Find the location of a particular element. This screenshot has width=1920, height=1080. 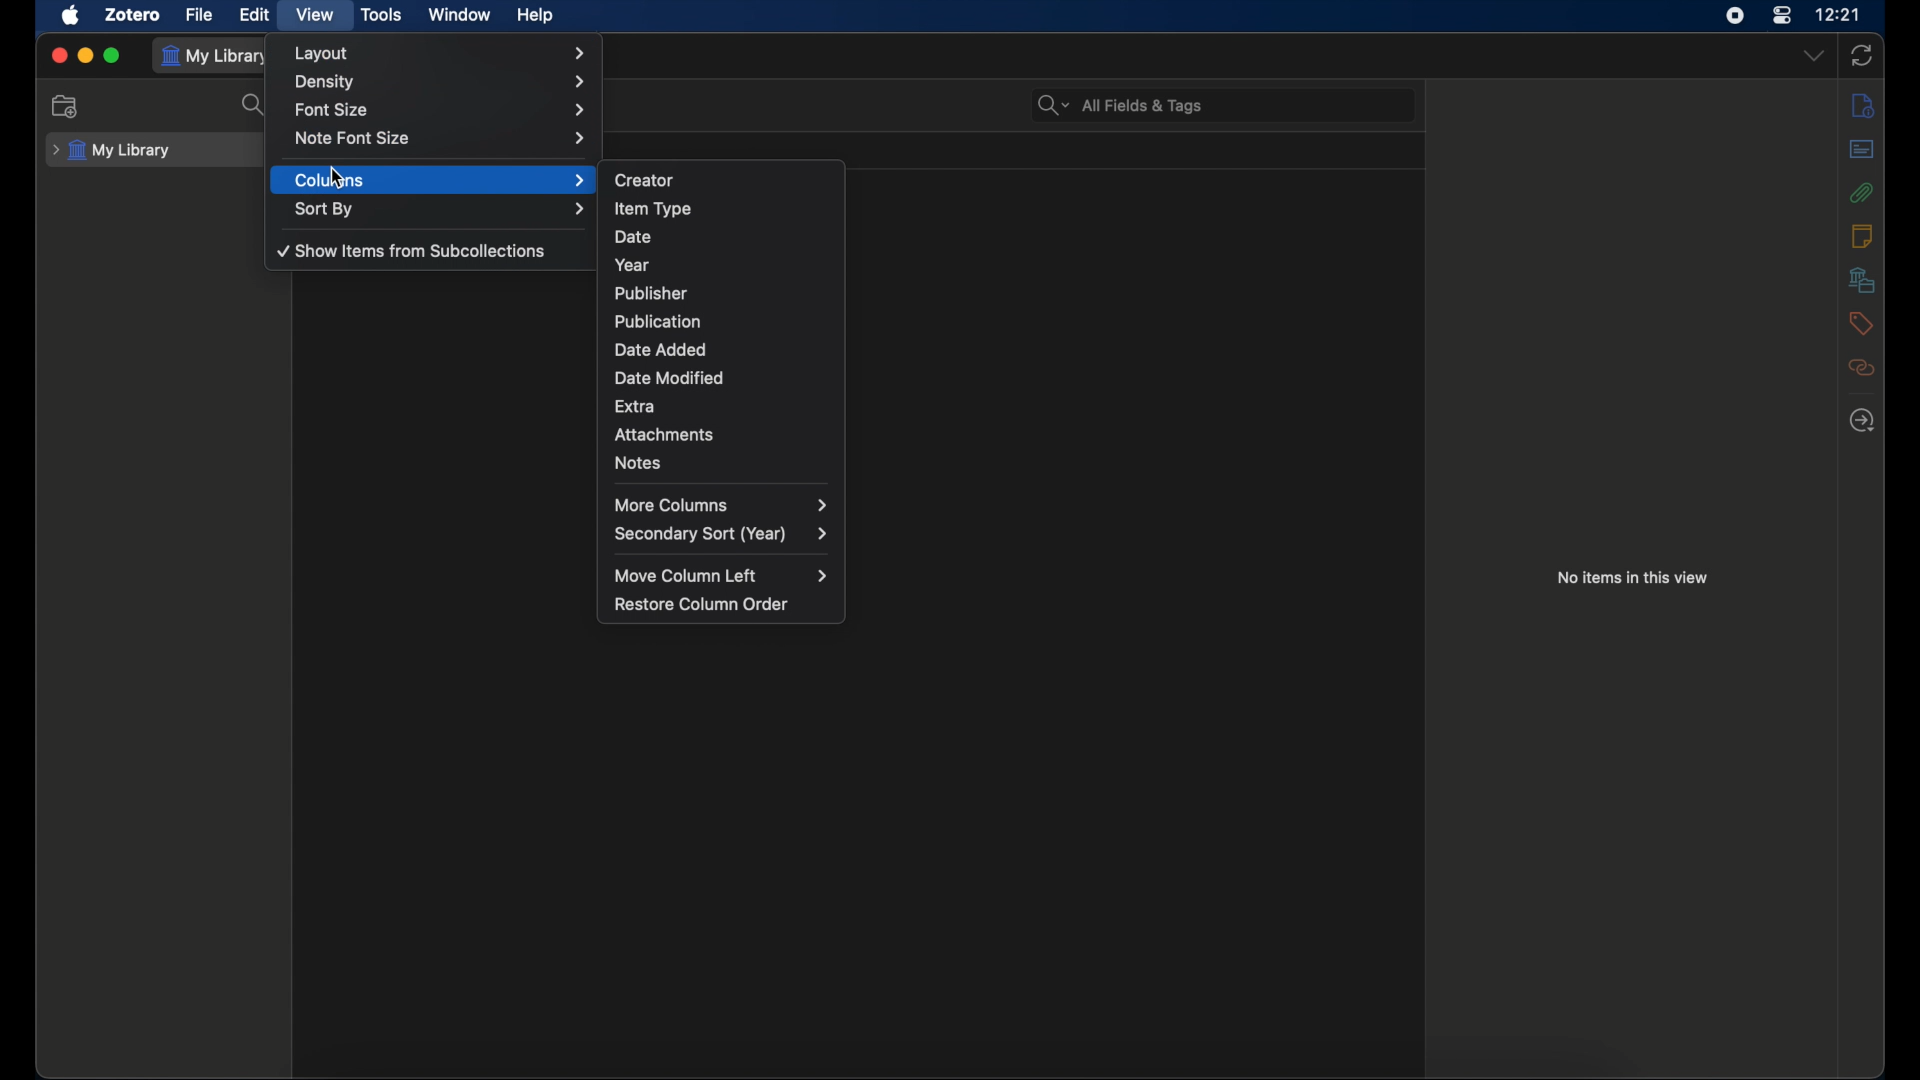

apple is located at coordinates (71, 15).